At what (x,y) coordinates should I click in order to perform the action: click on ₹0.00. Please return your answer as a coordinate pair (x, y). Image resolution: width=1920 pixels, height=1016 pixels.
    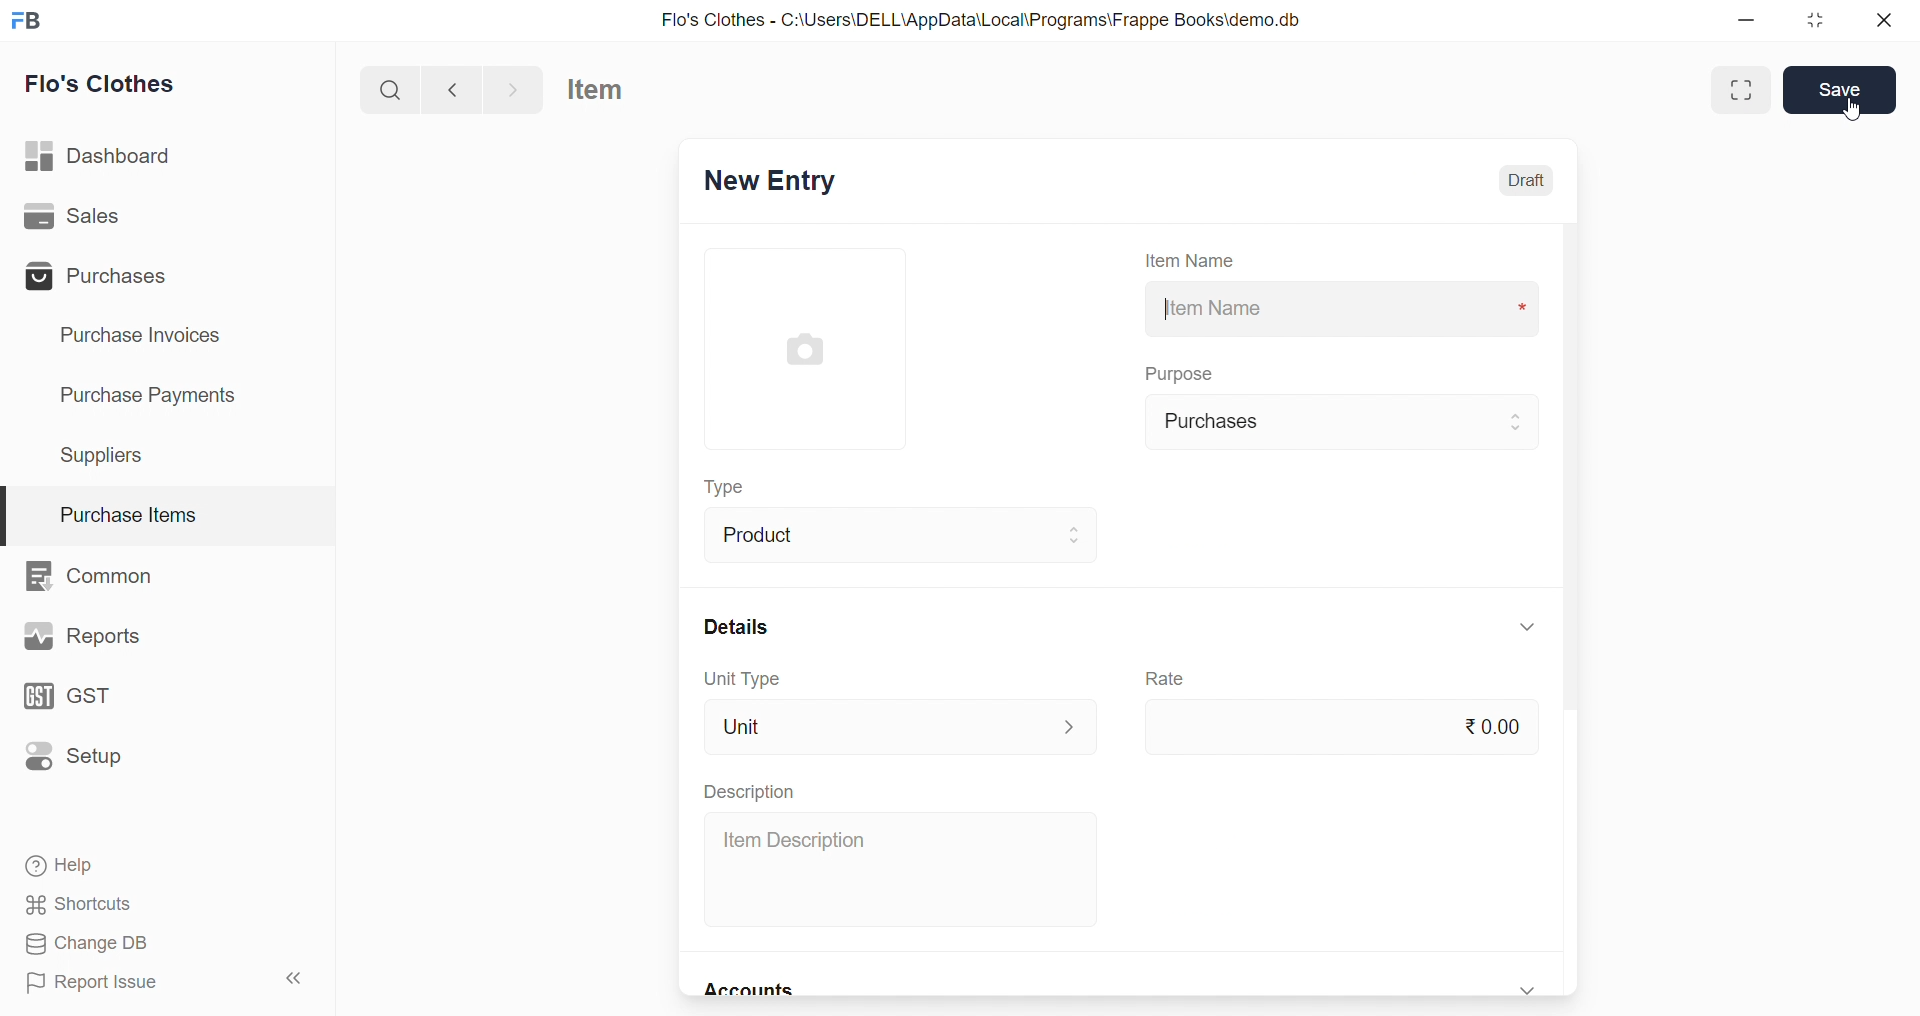
    Looking at the image, I should click on (1337, 726).